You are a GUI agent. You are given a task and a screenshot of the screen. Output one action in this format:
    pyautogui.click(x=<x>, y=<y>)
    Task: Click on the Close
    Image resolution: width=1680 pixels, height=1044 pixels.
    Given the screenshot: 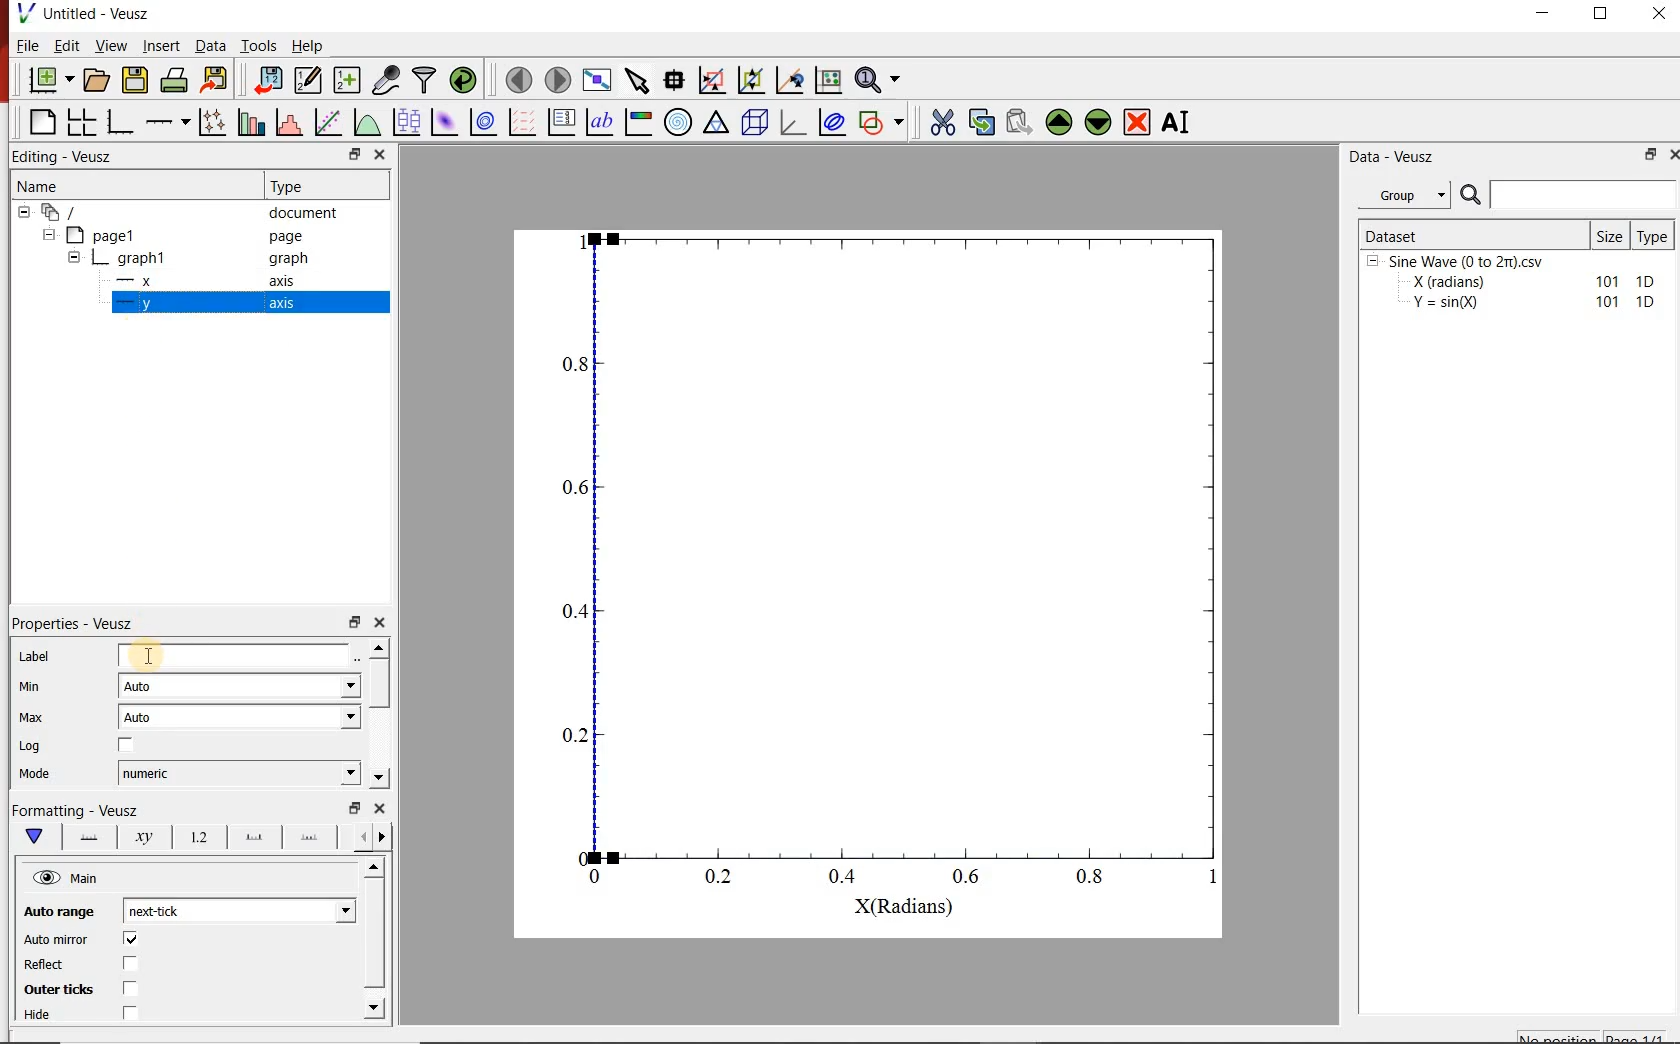 What is the action you would take?
    pyautogui.click(x=380, y=156)
    